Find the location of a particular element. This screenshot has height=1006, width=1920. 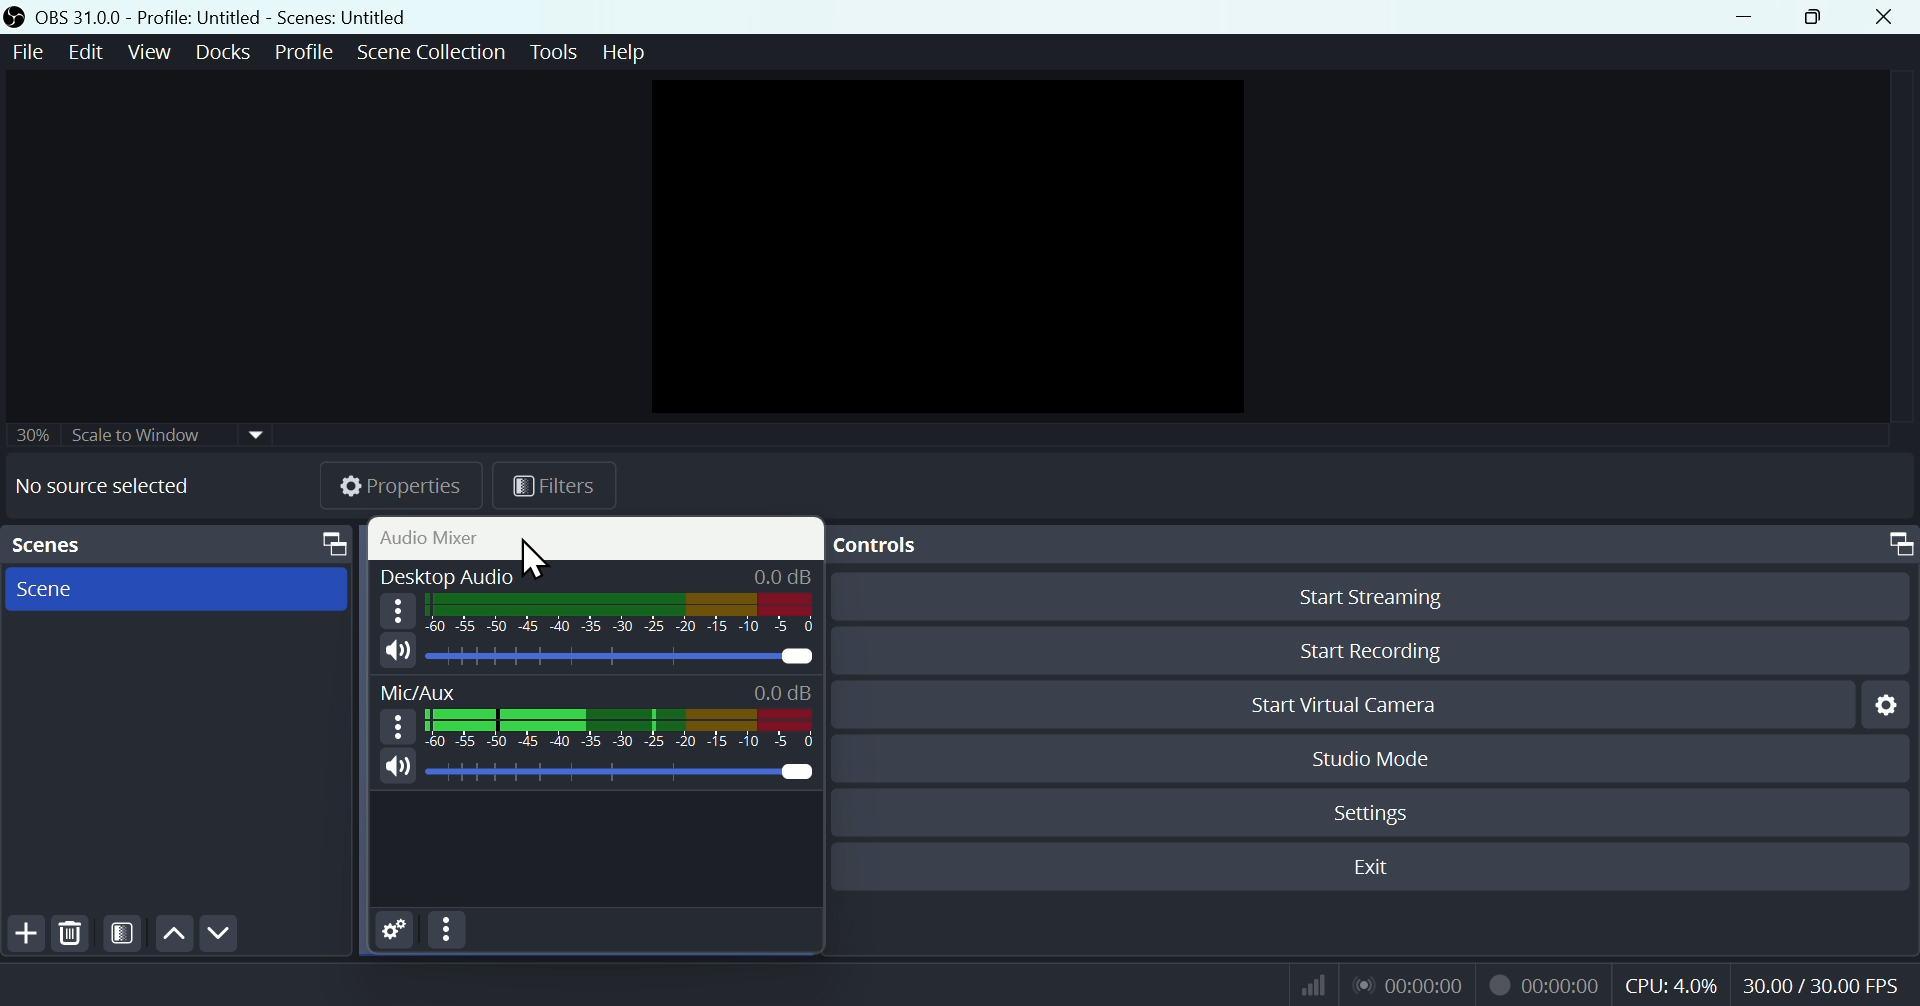

Start streaming is located at coordinates (1371, 599).